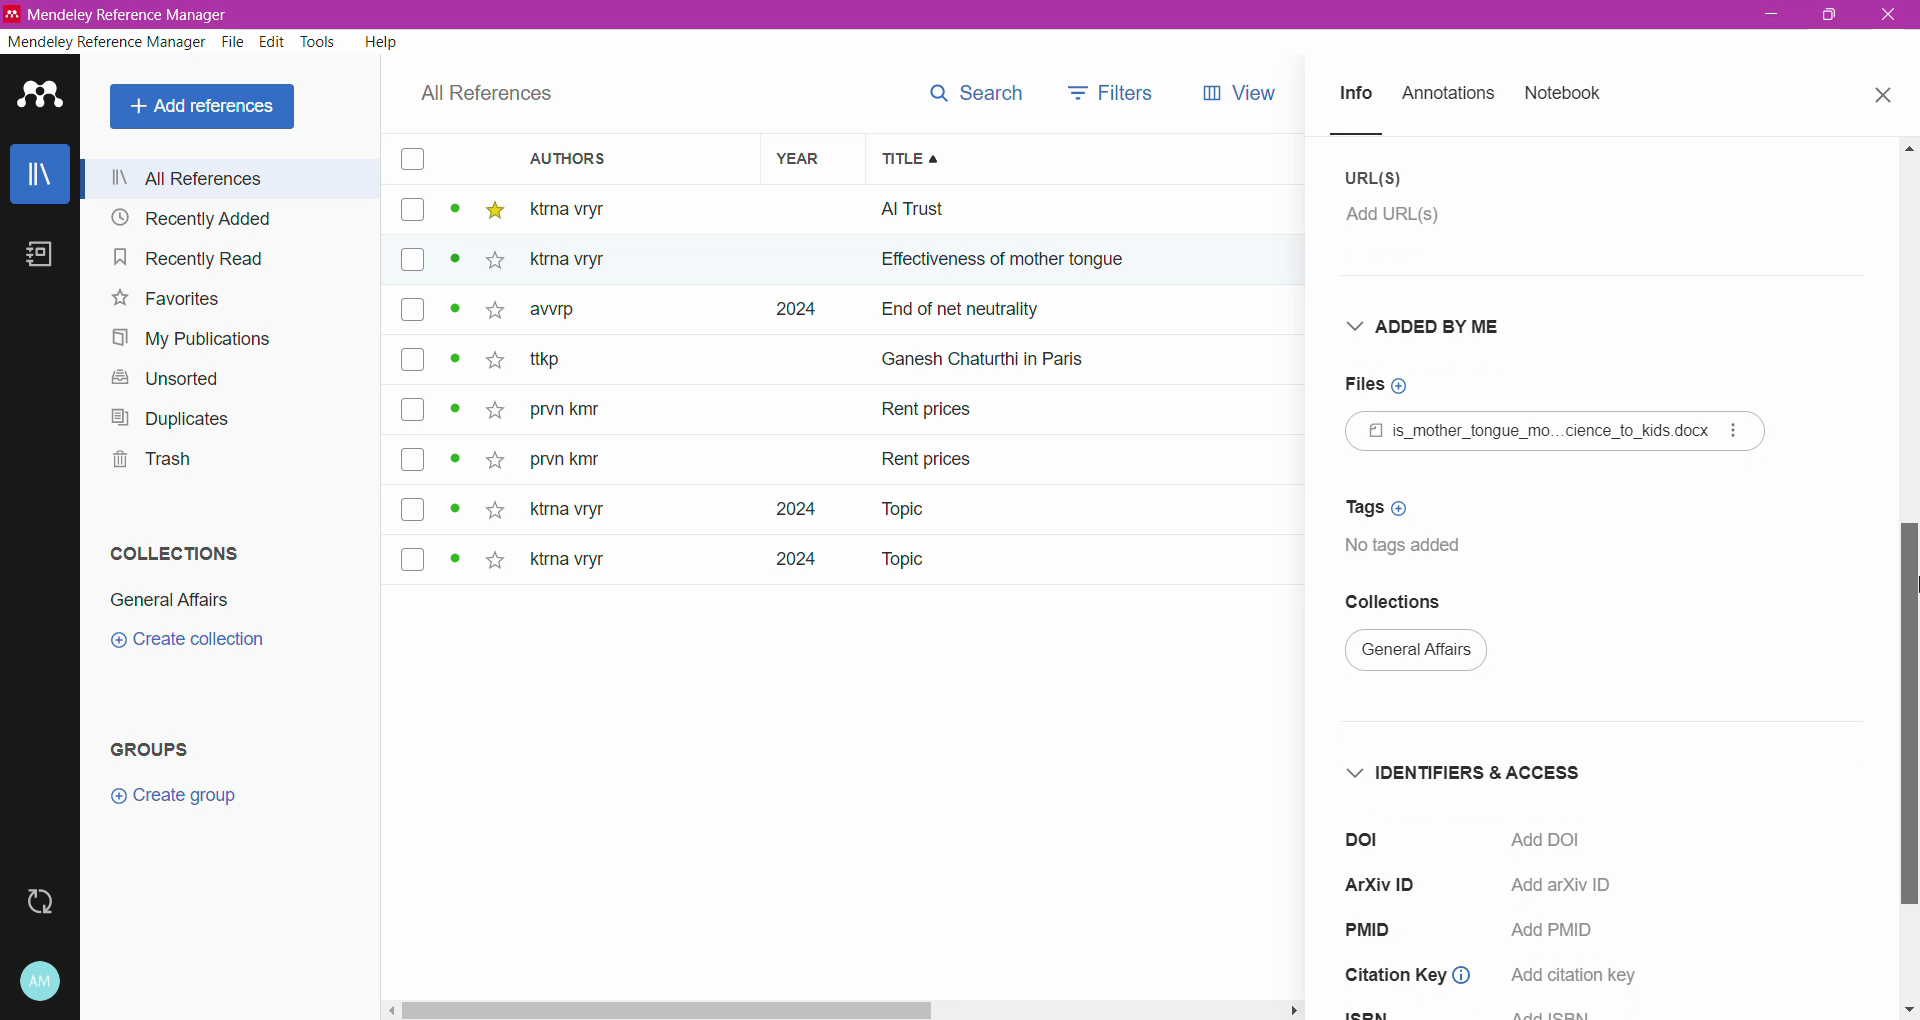 The width and height of the screenshot is (1920, 1020). What do you see at coordinates (195, 339) in the screenshot?
I see `My Publications` at bounding box center [195, 339].